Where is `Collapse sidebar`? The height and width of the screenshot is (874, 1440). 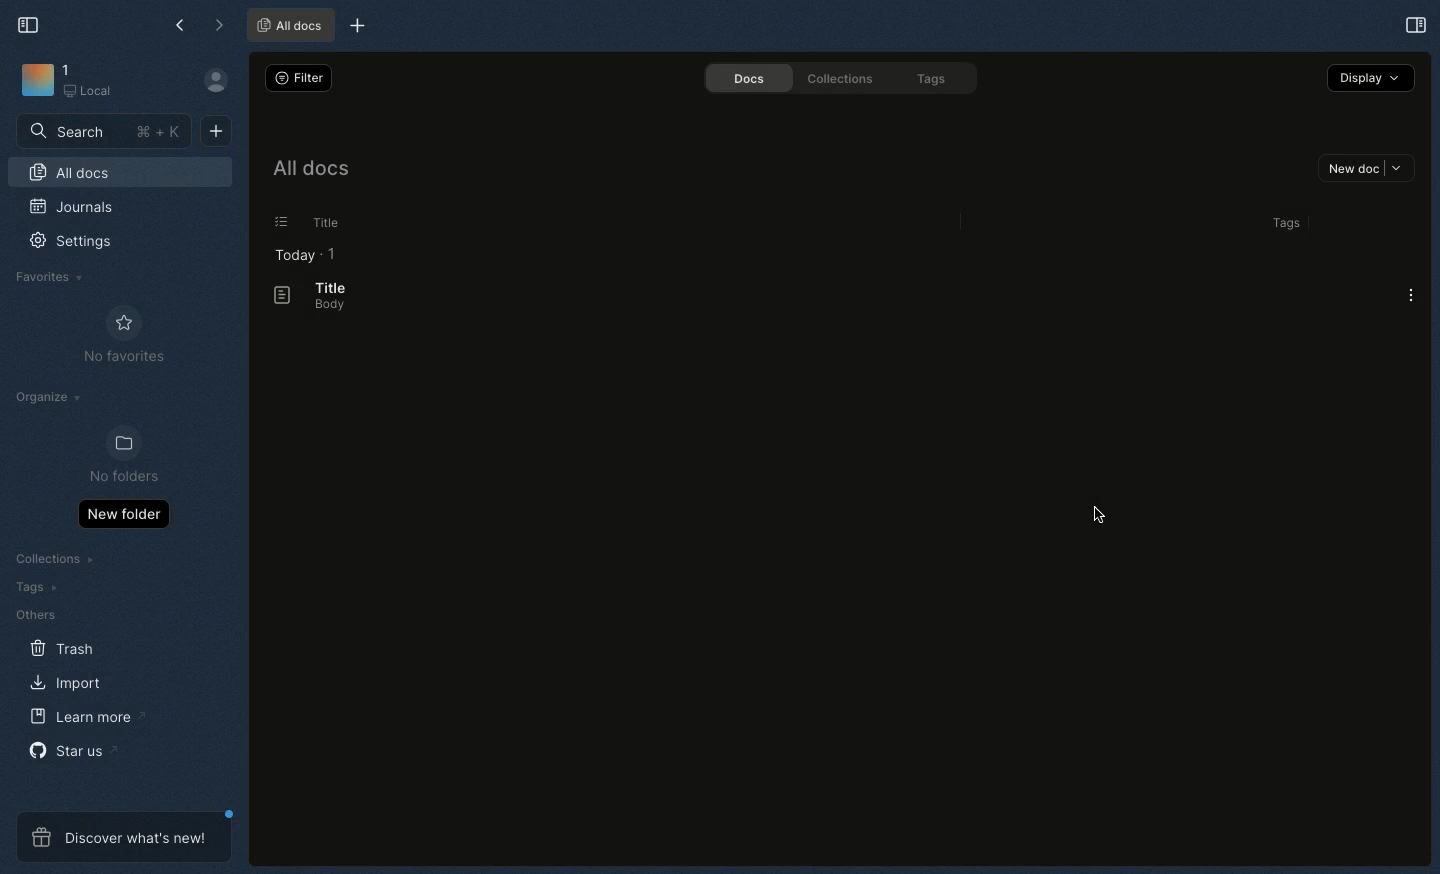
Collapse sidebar is located at coordinates (29, 23).